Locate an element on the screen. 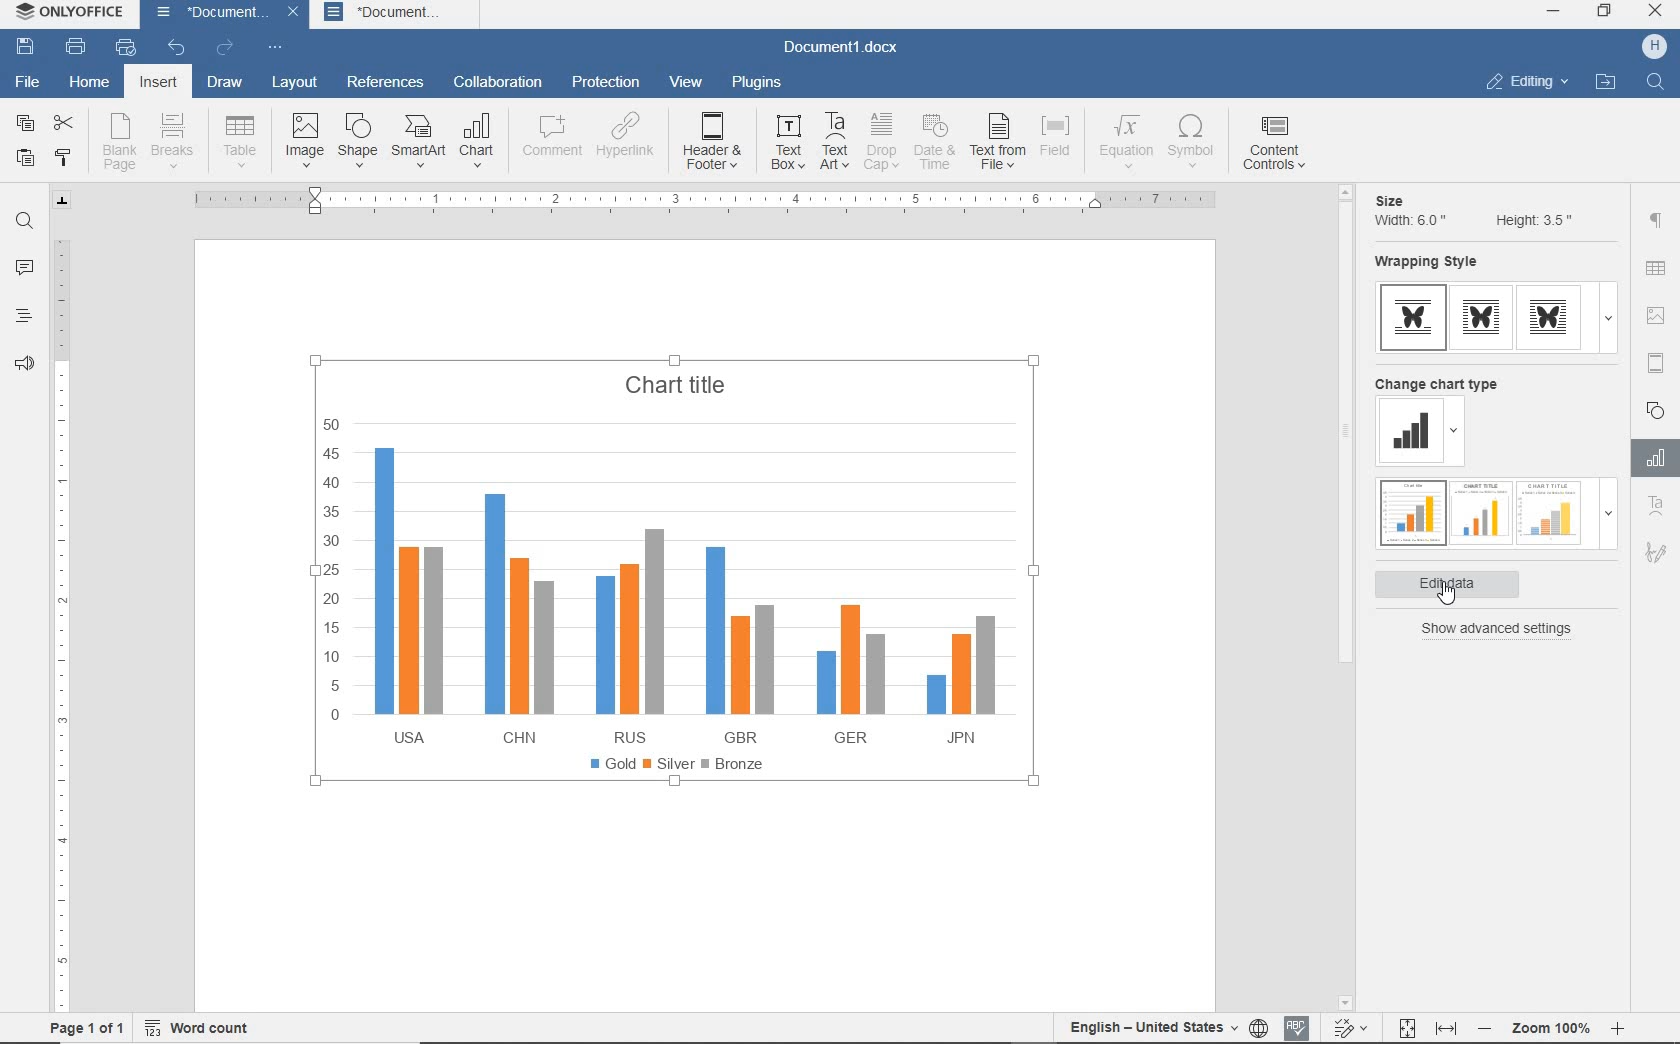  drop cap is located at coordinates (881, 145).